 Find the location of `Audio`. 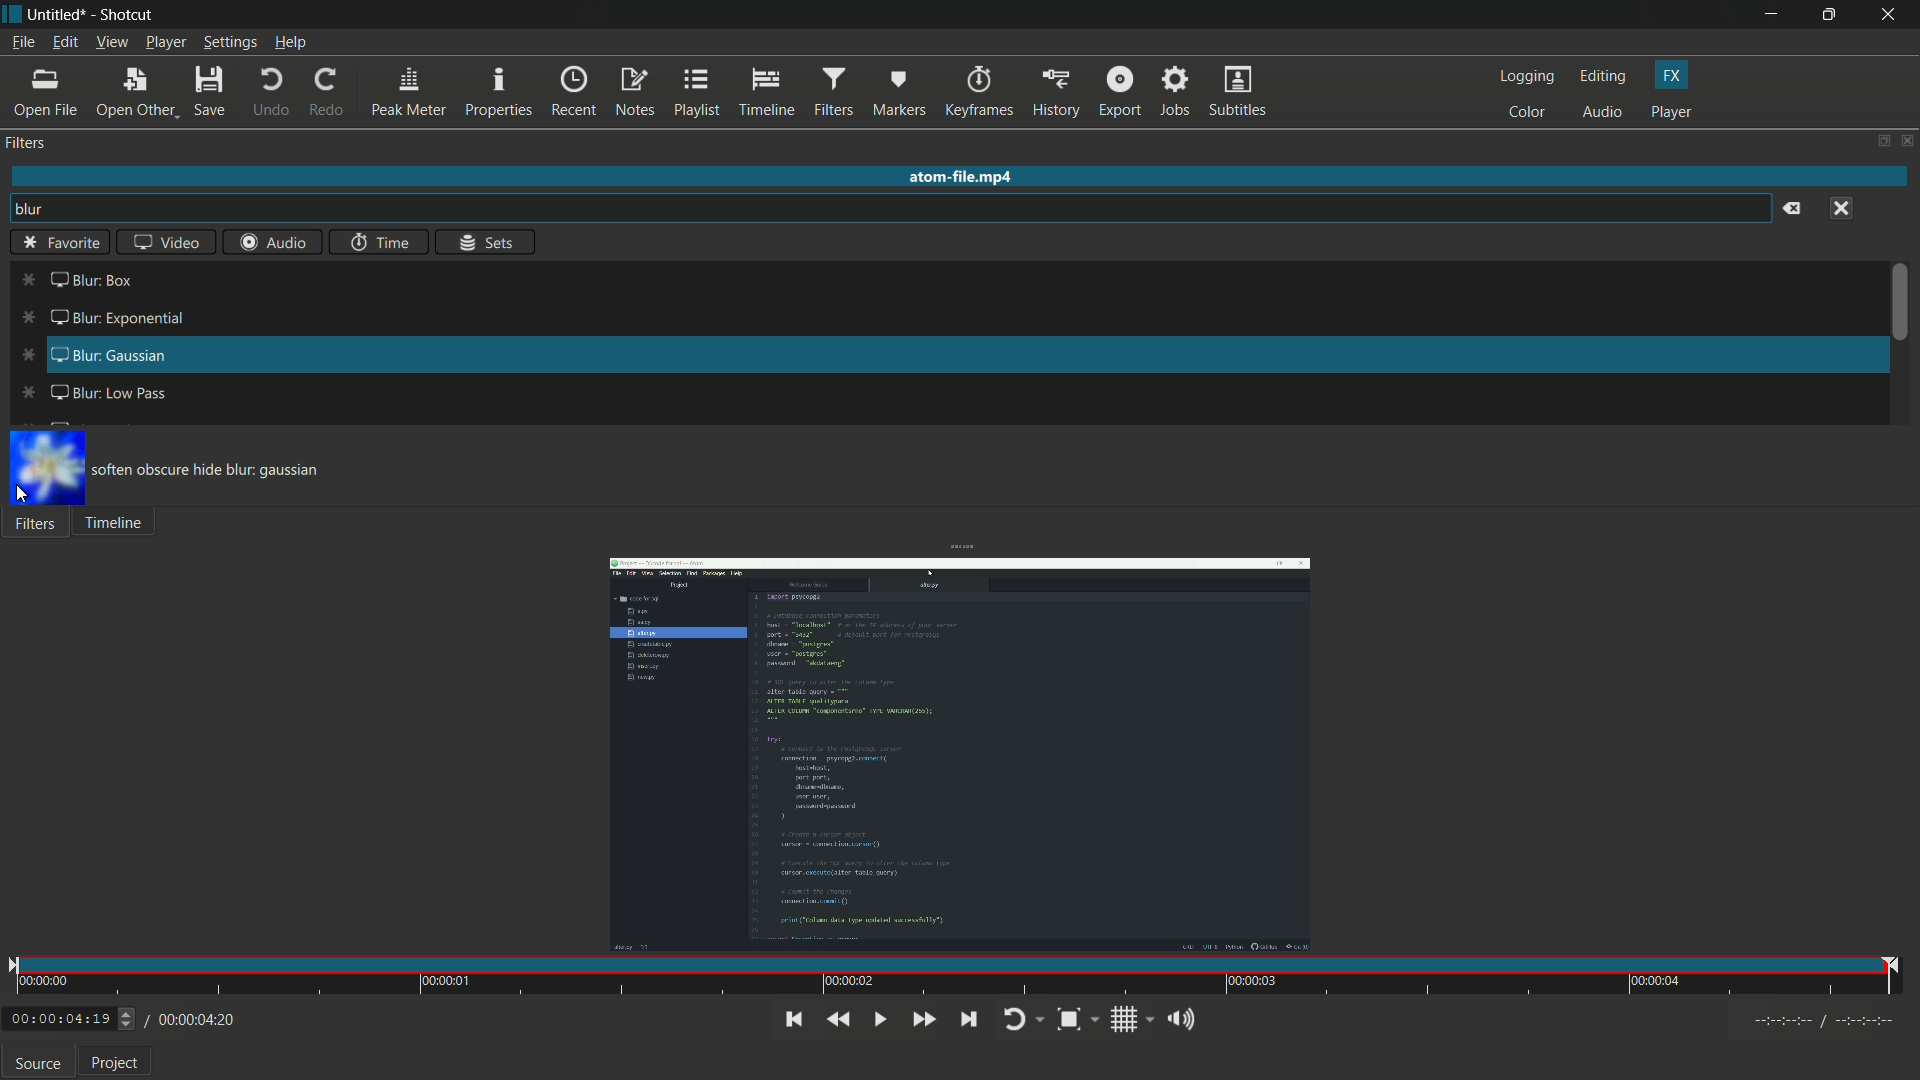

Audio is located at coordinates (268, 244).